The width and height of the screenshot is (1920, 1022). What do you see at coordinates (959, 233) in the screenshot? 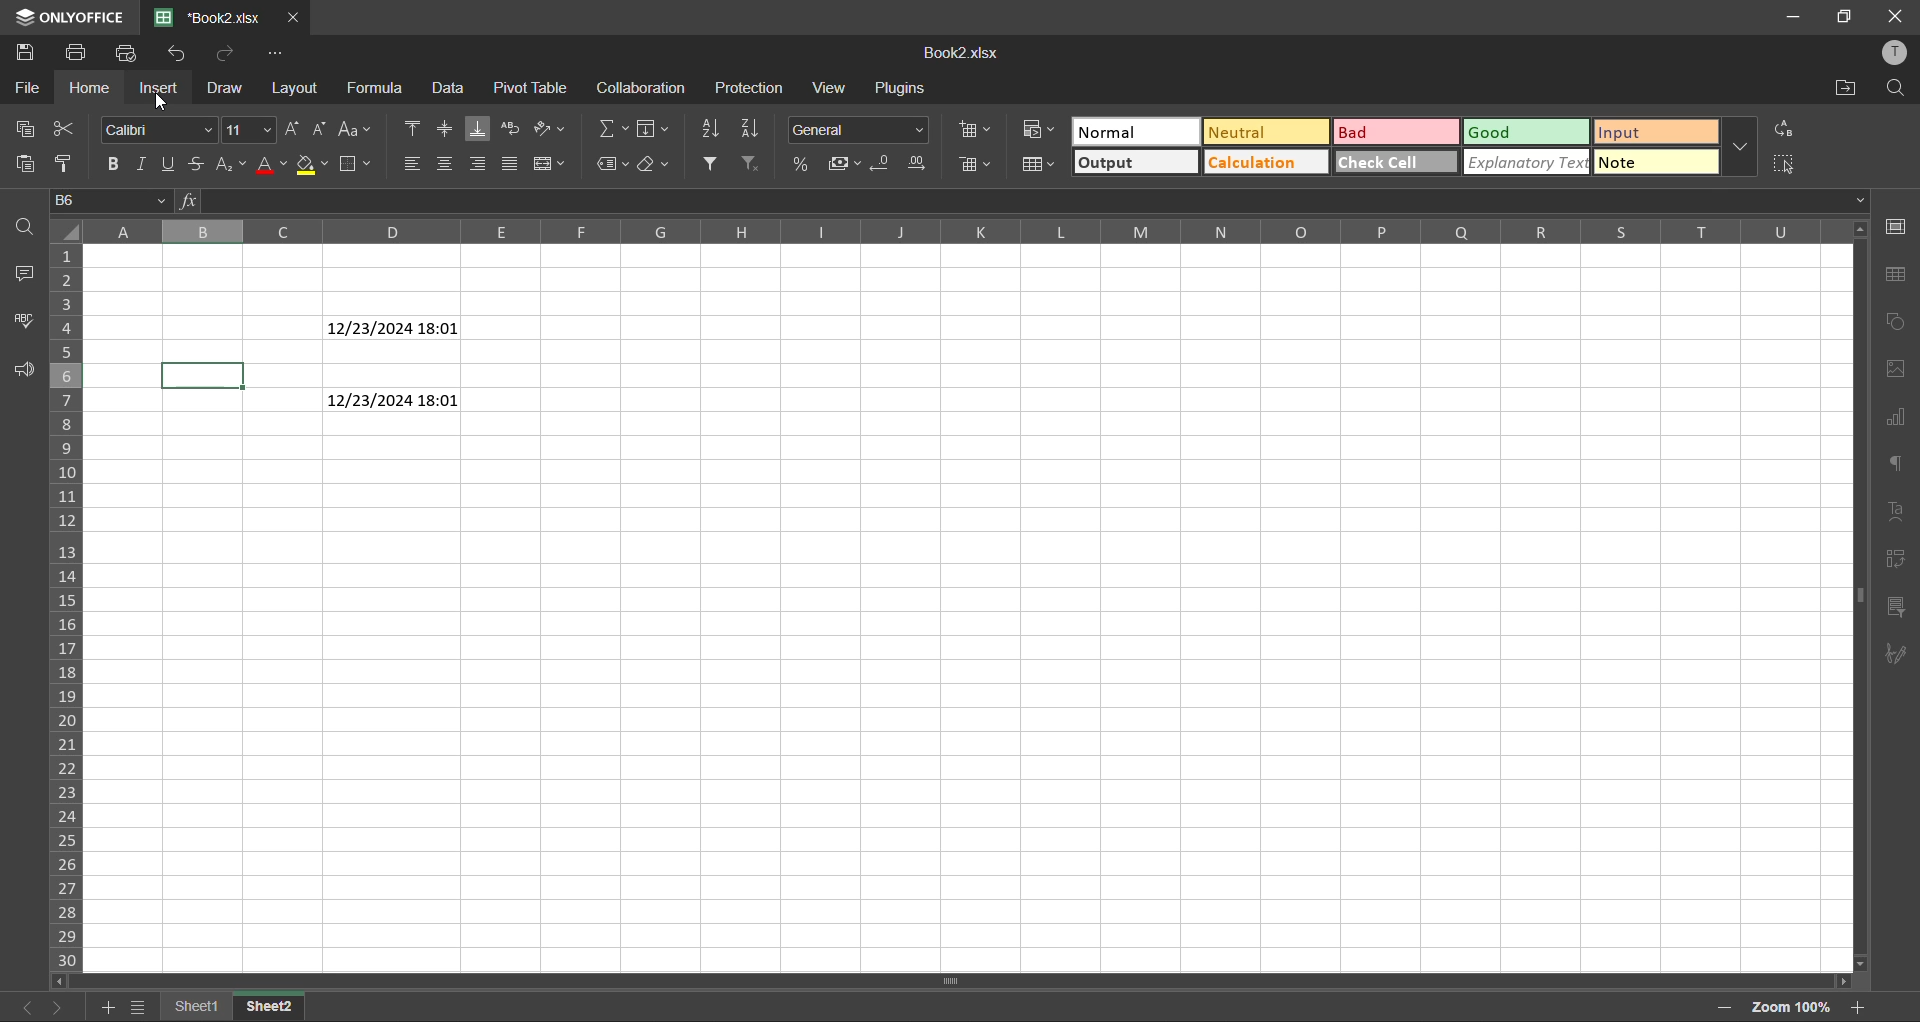
I see `column names in alphabets` at bounding box center [959, 233].